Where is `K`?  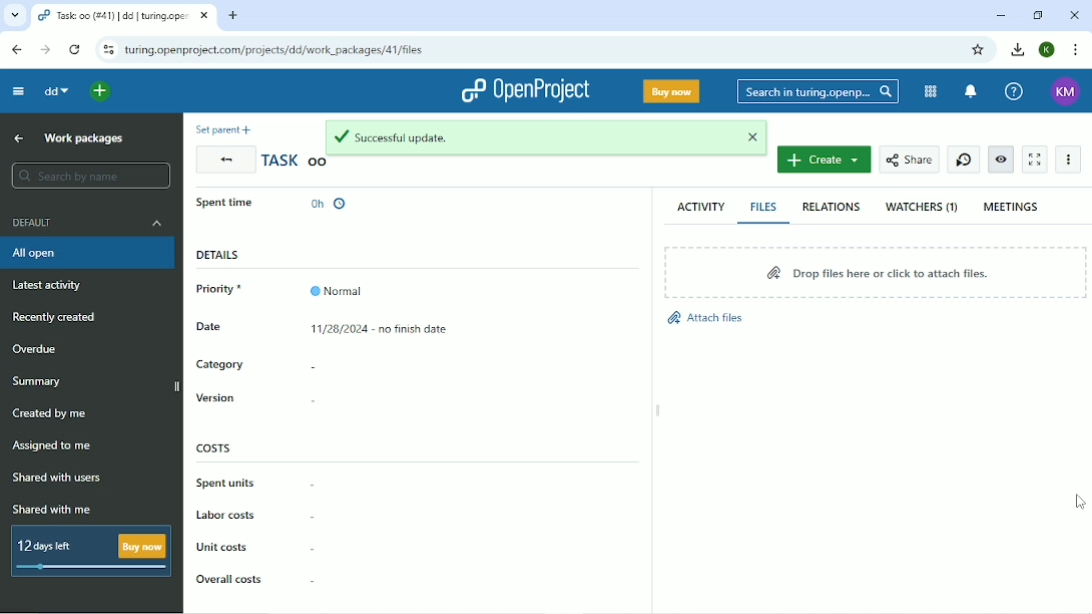
K is located at coordinates (1047, 50).